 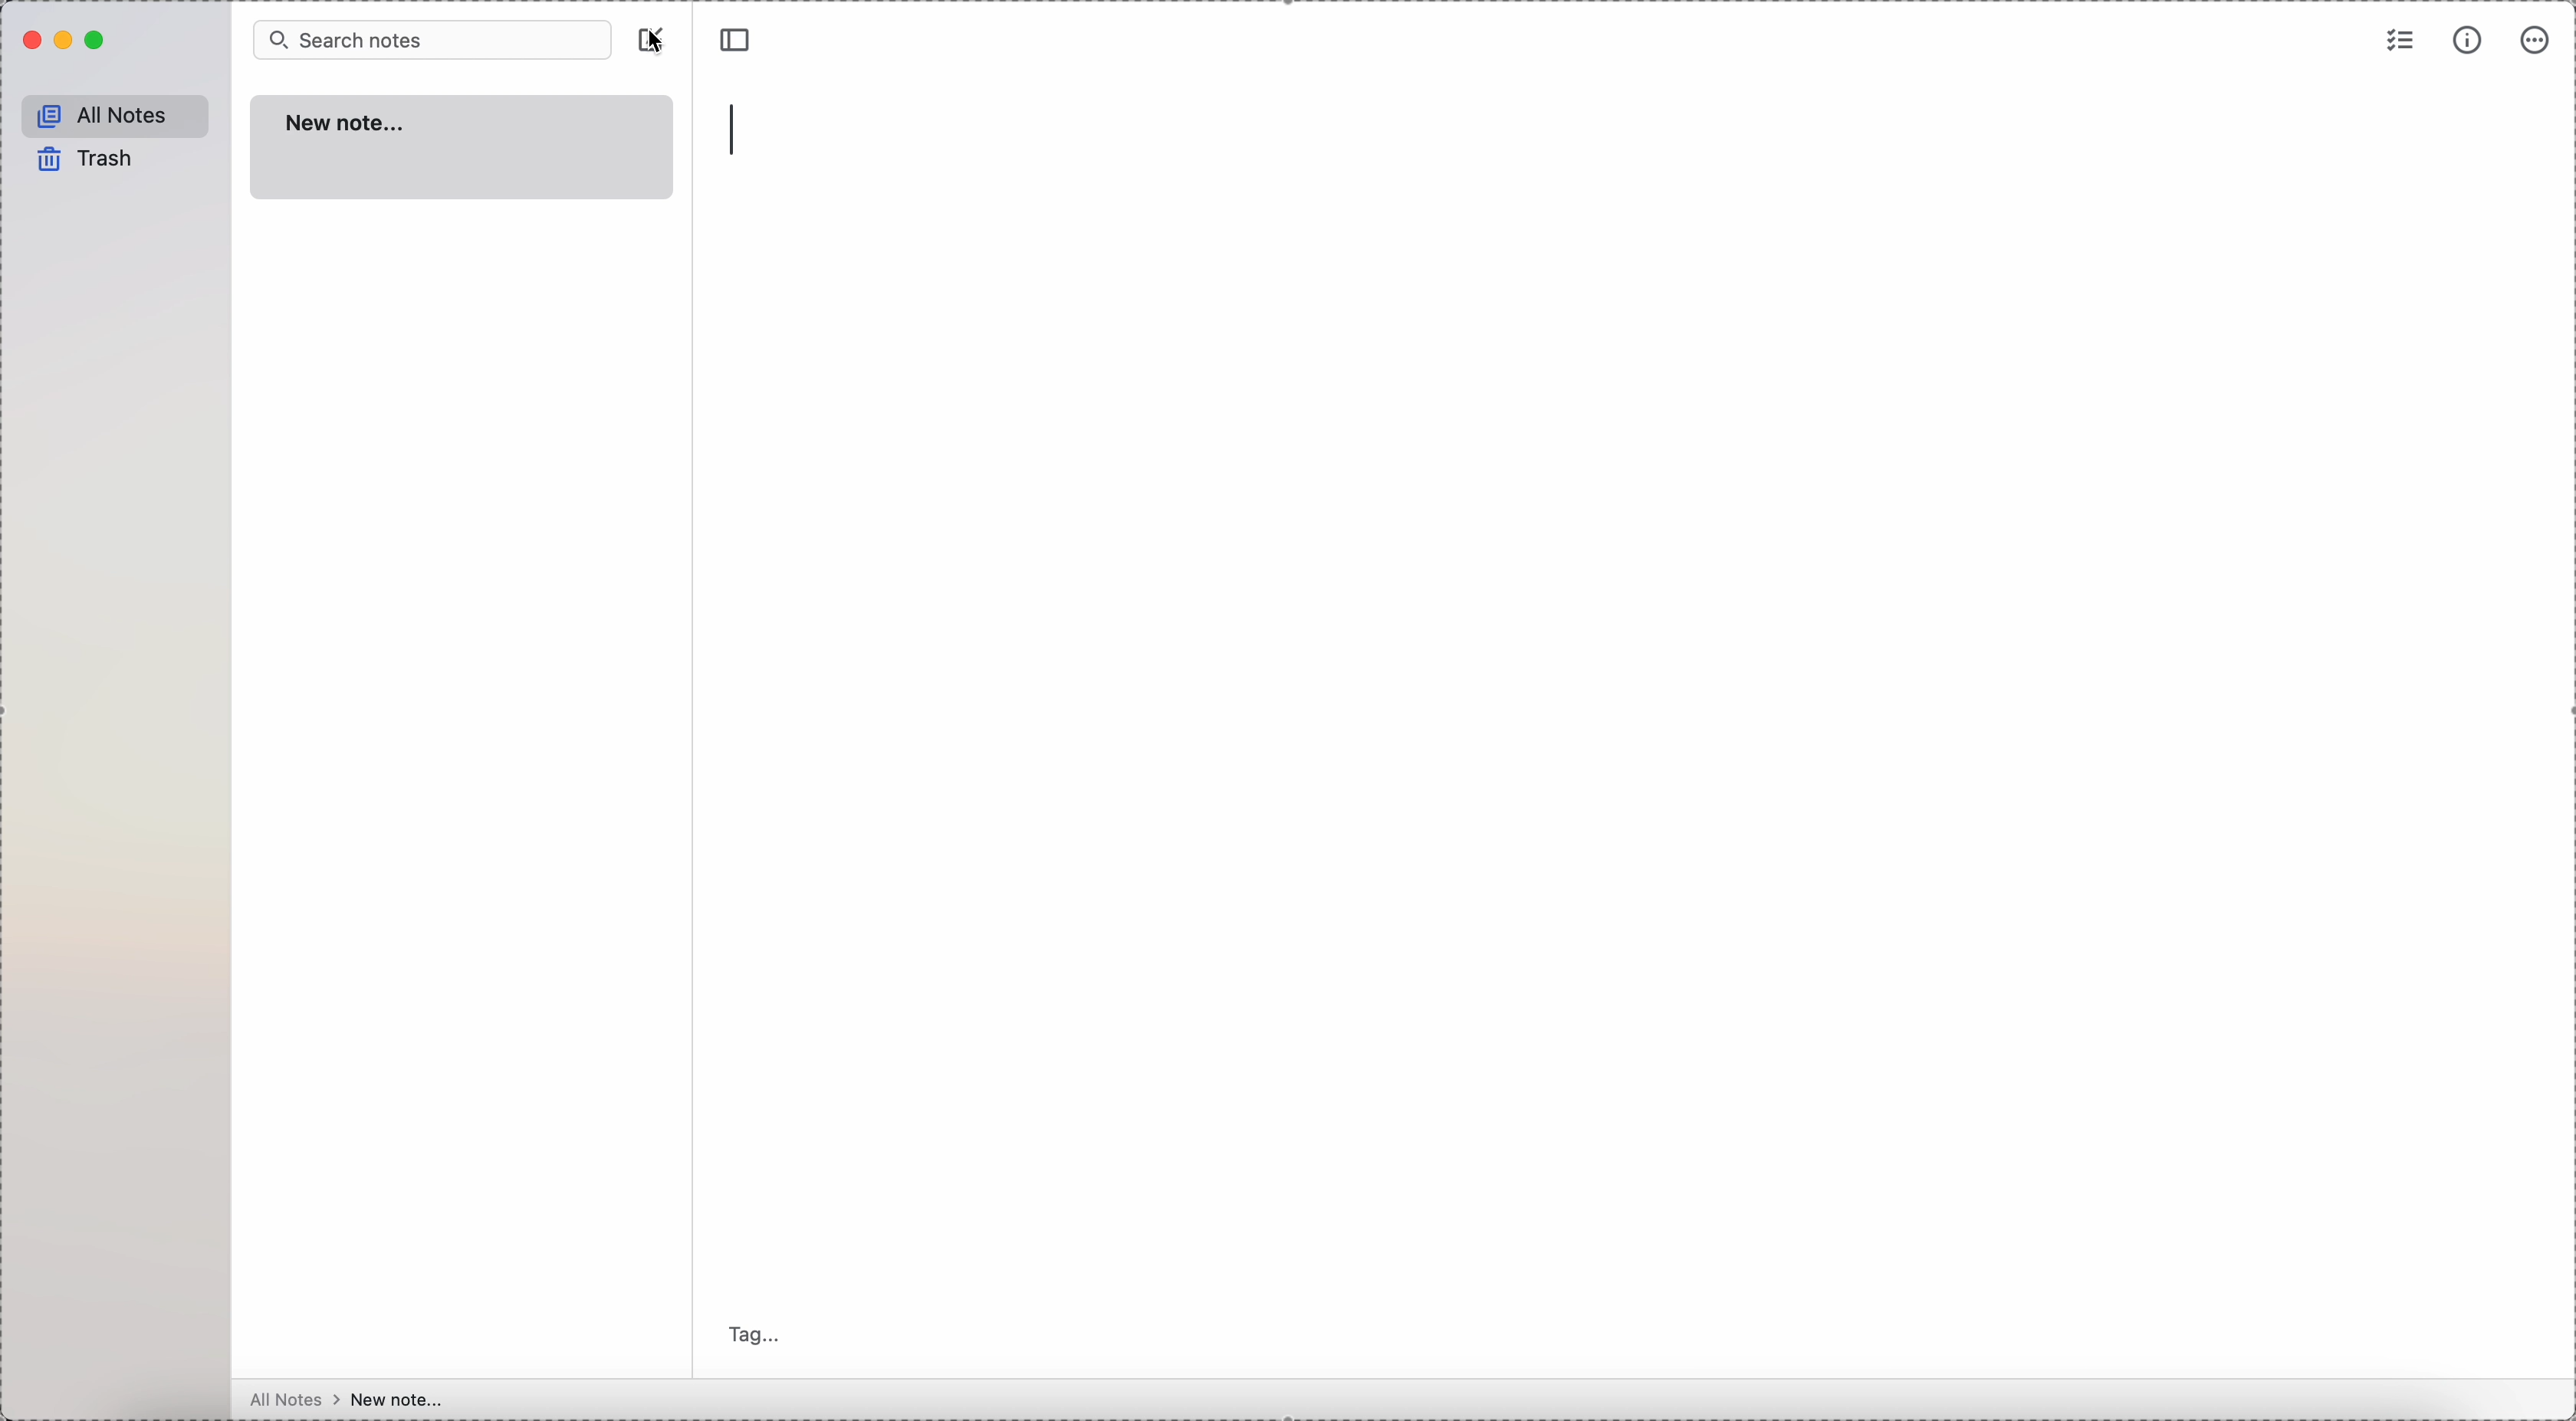 What do you see at coordinates (661, 41) in the screenshot?
I see `cursor` at bounding box center [661, 41].